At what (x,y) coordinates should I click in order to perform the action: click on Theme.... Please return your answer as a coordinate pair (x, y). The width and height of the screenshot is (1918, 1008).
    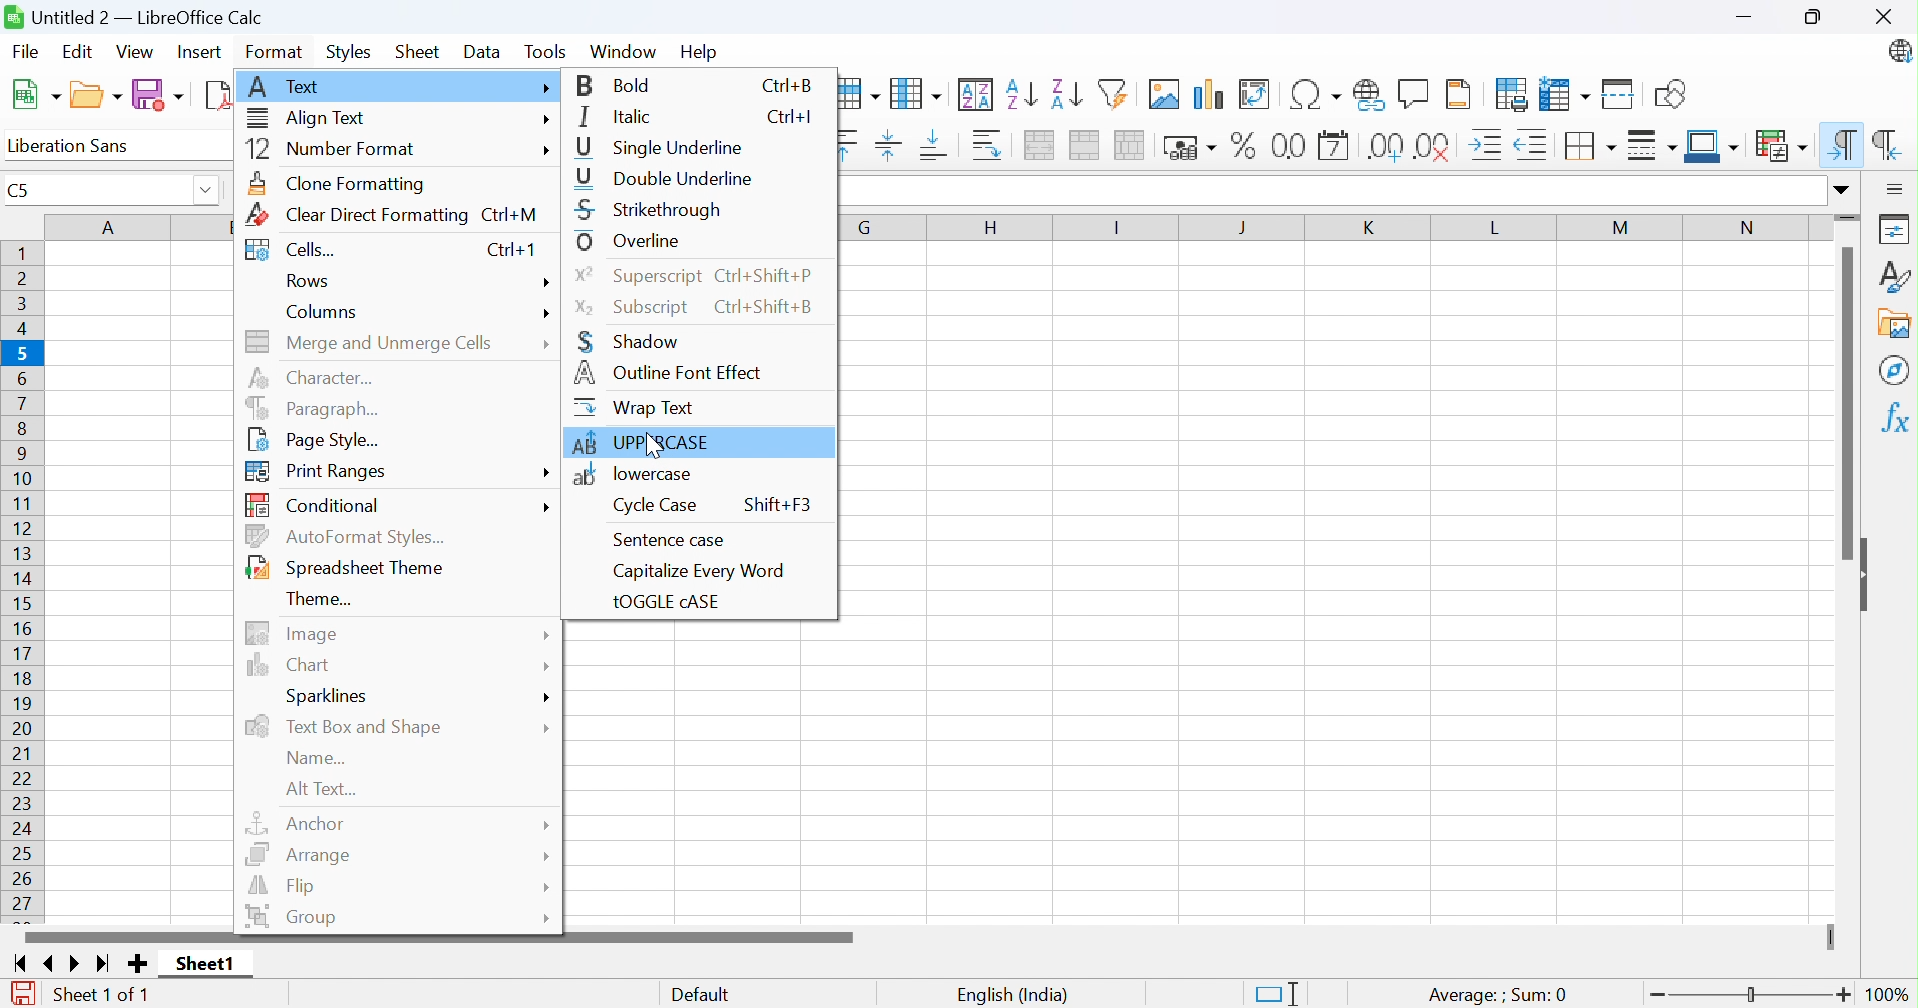
    Looking at the image, I should click on (318, 599).